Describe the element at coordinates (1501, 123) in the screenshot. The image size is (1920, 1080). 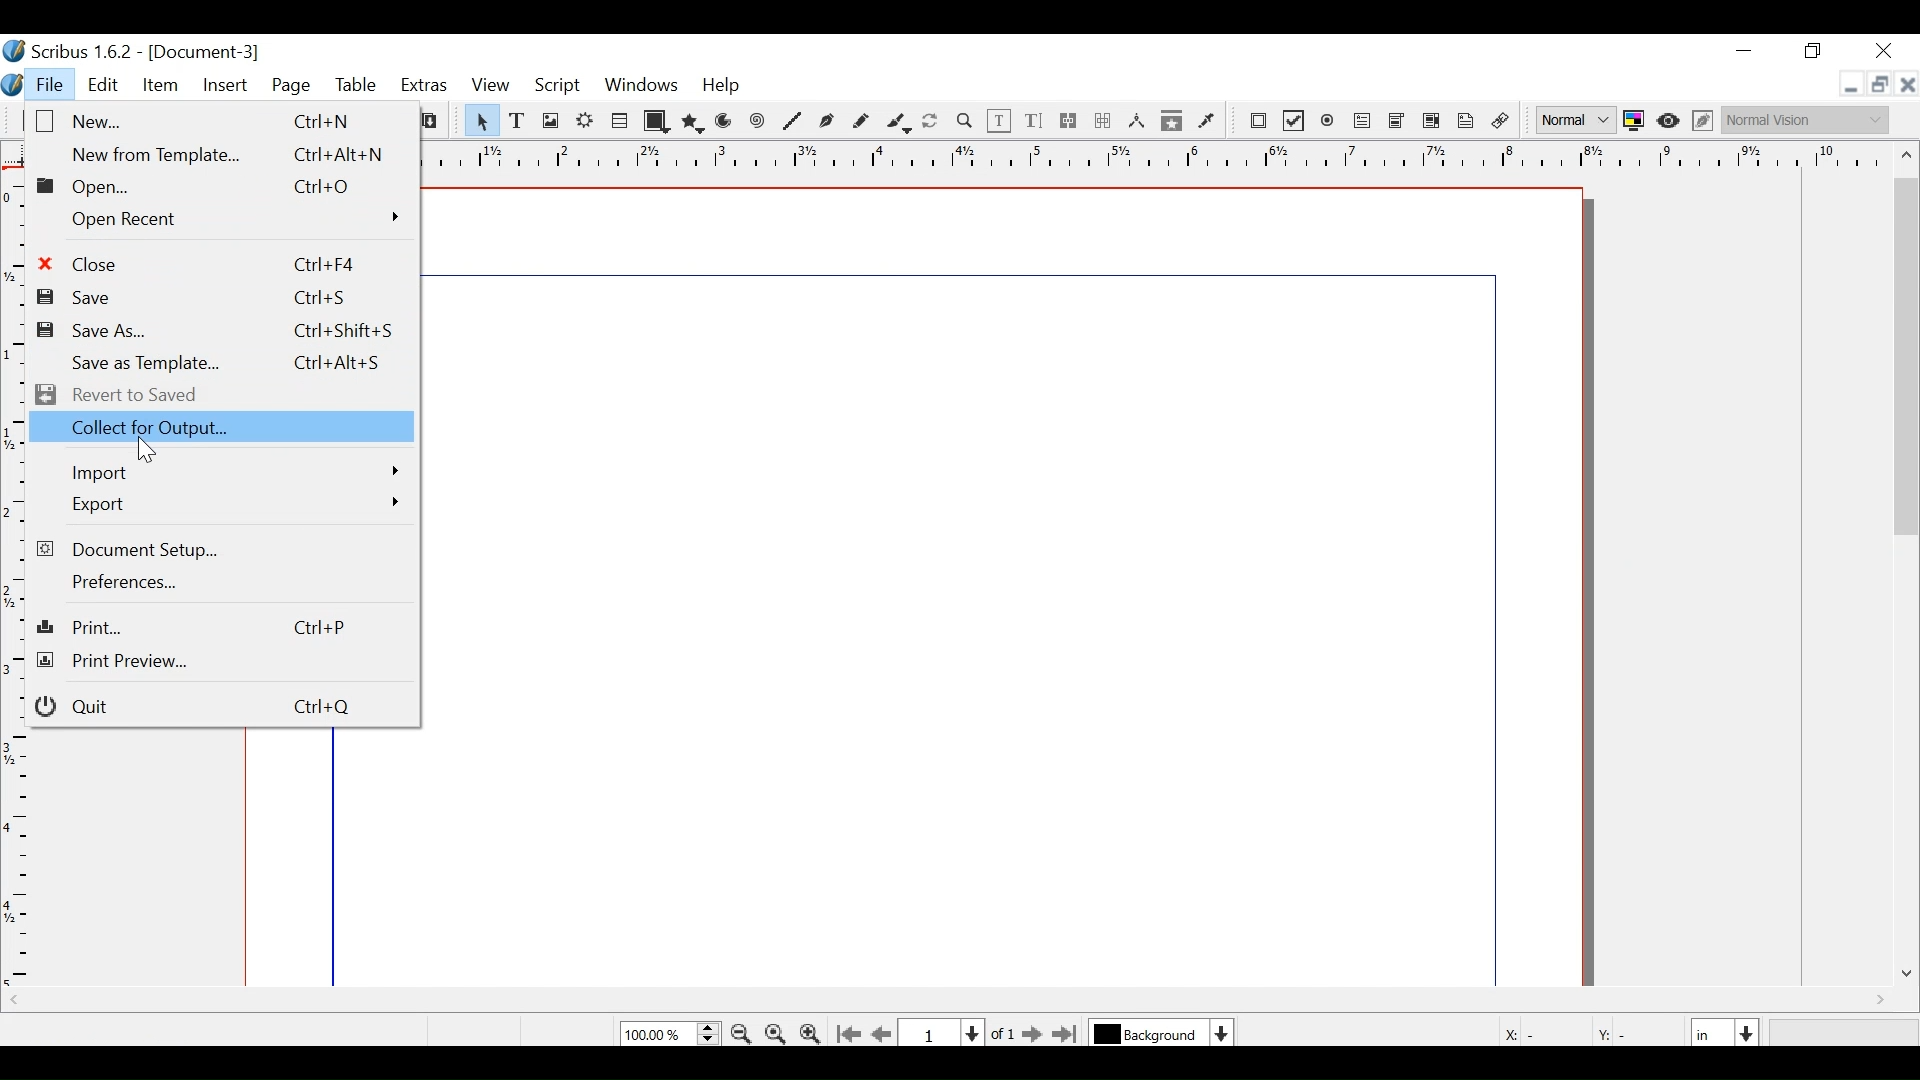
I see `Unlink Annotation` at that location.